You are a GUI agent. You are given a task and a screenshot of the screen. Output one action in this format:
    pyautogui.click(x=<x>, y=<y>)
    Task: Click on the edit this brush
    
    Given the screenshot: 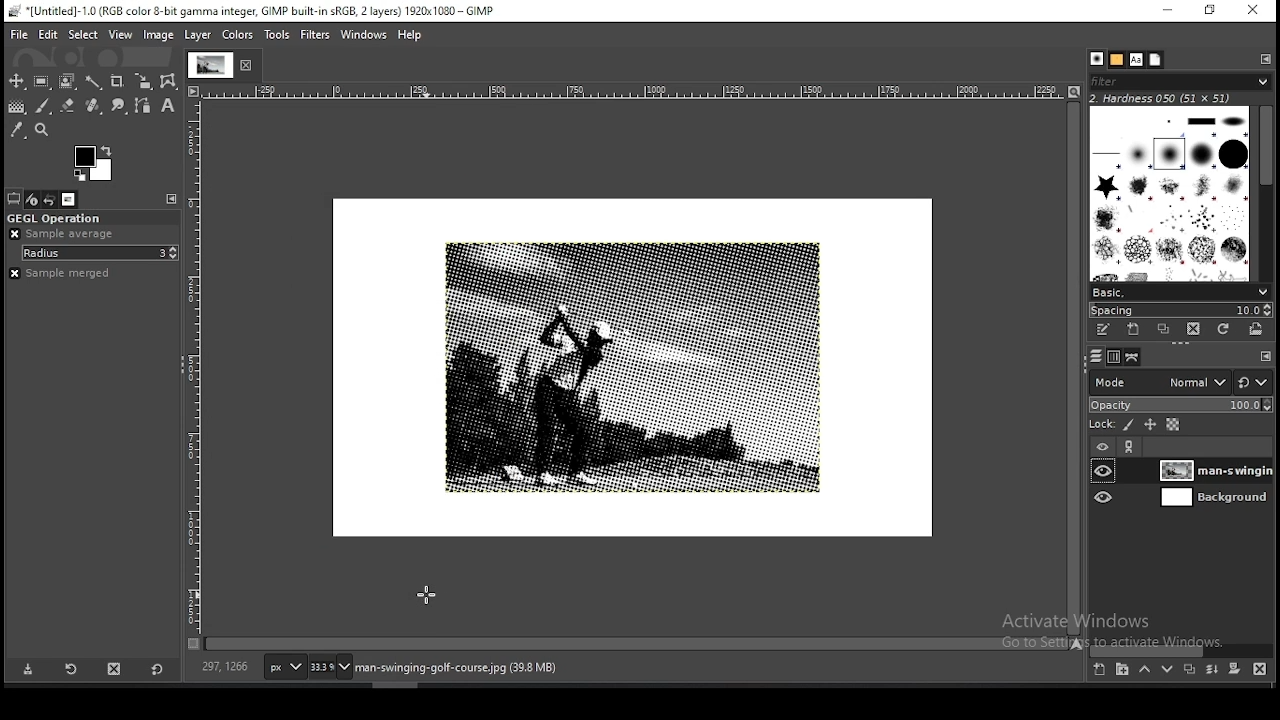 What is the action you would take?
    pyautogui.click(x=1104, y=331)
    